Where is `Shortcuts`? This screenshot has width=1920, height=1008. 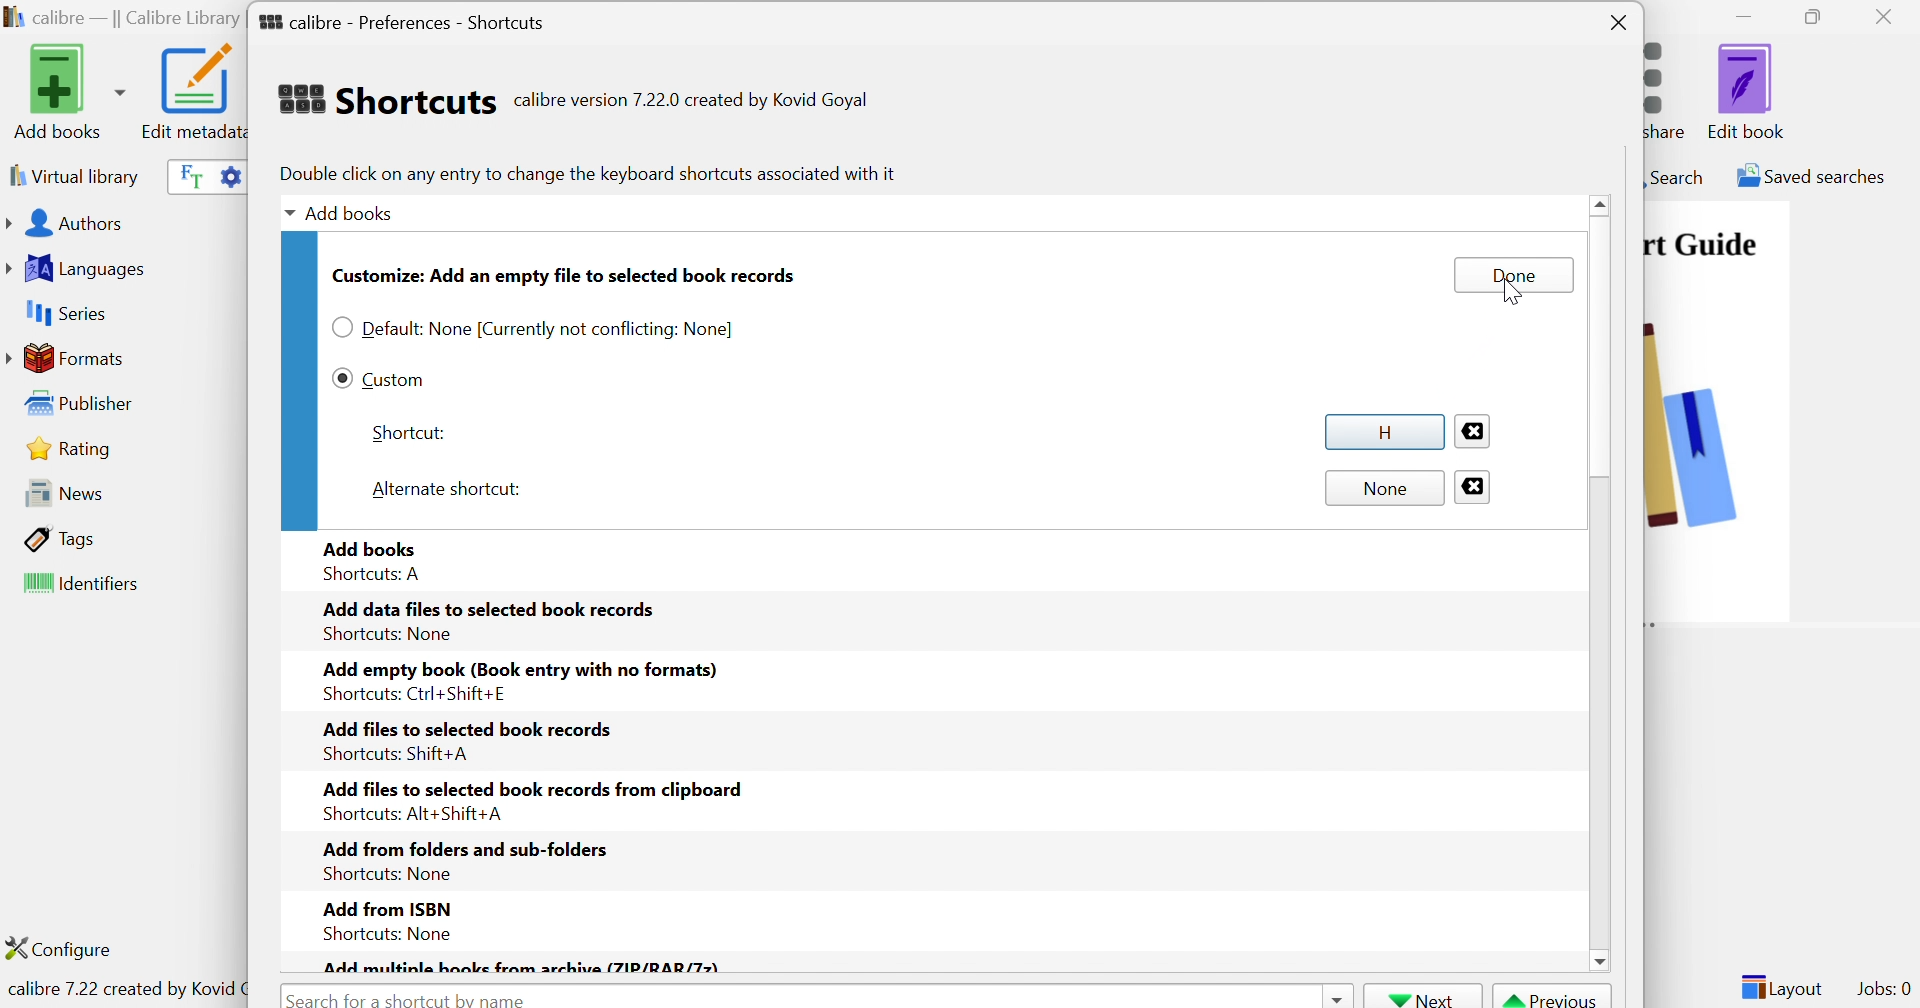 Shortcuts is located at coordinates (385, 99).